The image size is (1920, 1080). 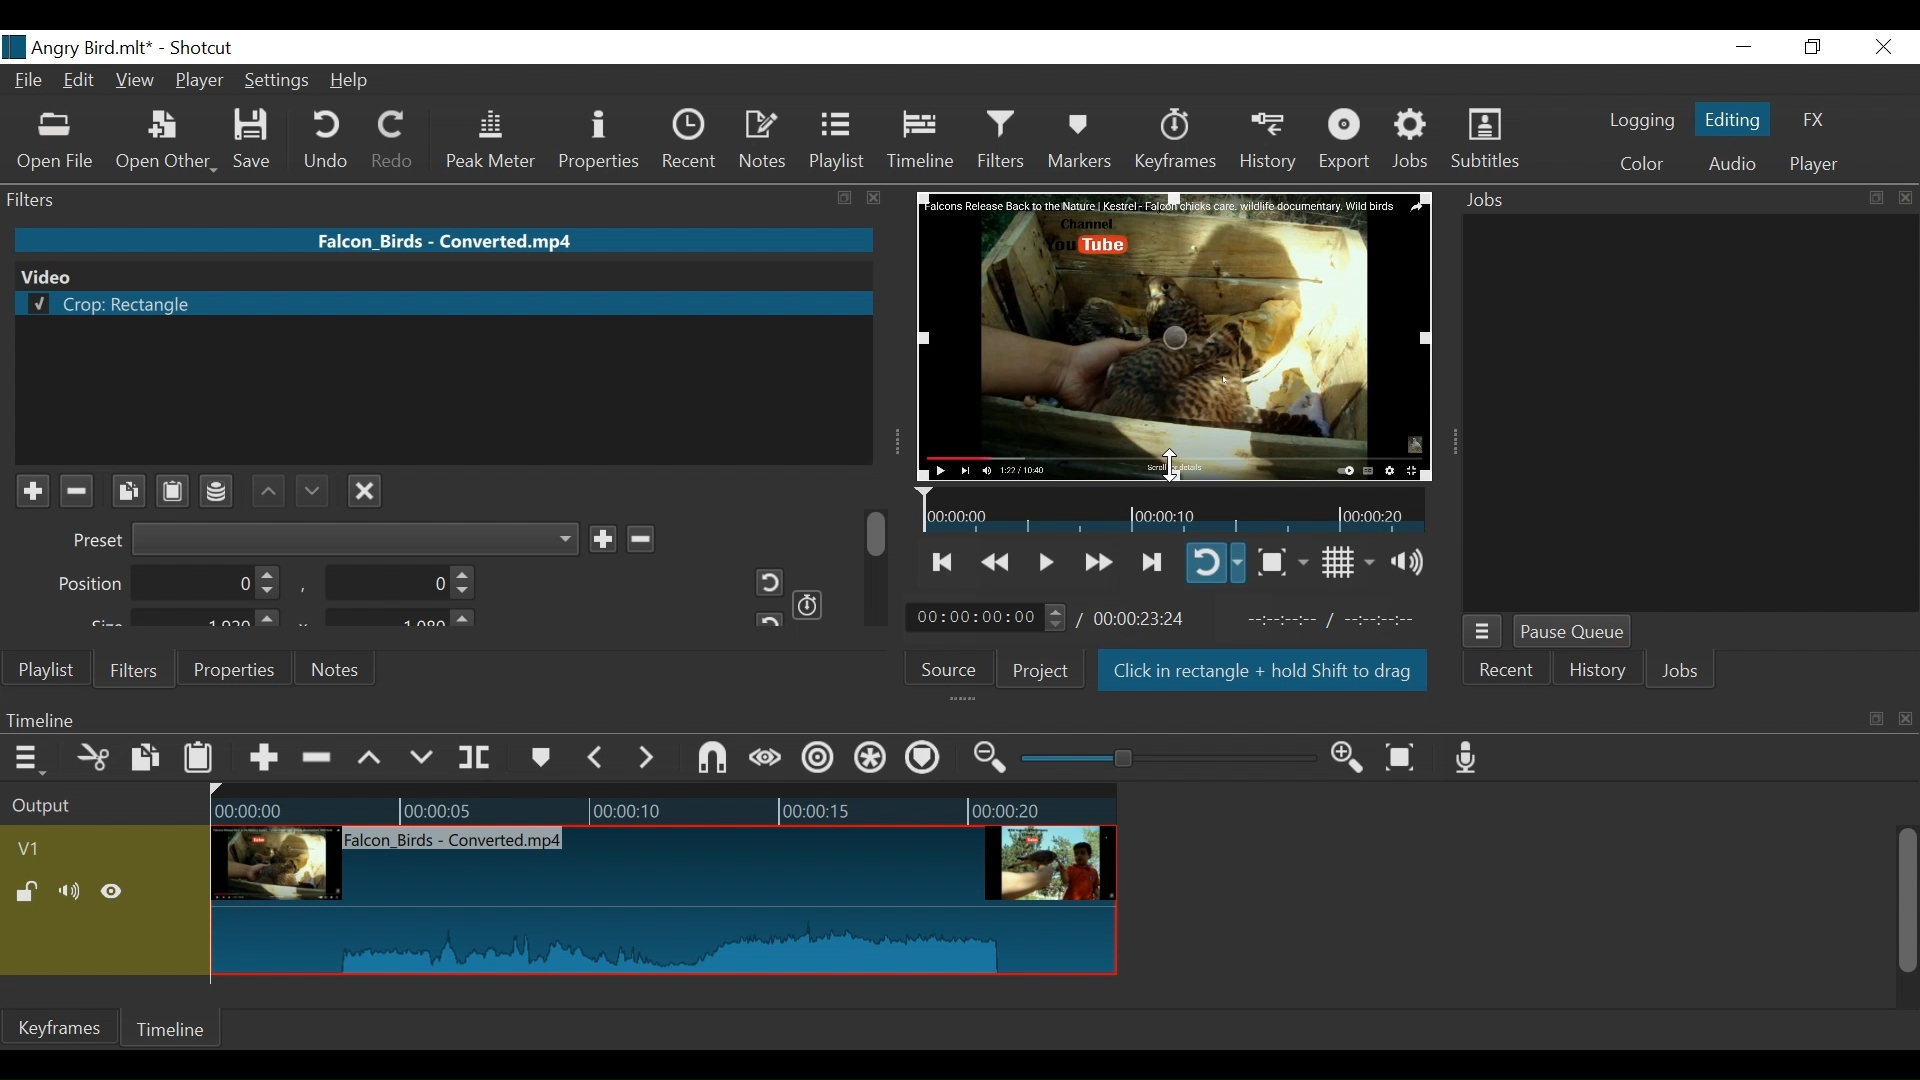 What do you see at coordinates (112, 895) in the screenshot?
I see `Hide` at bounding box center [112, 895].